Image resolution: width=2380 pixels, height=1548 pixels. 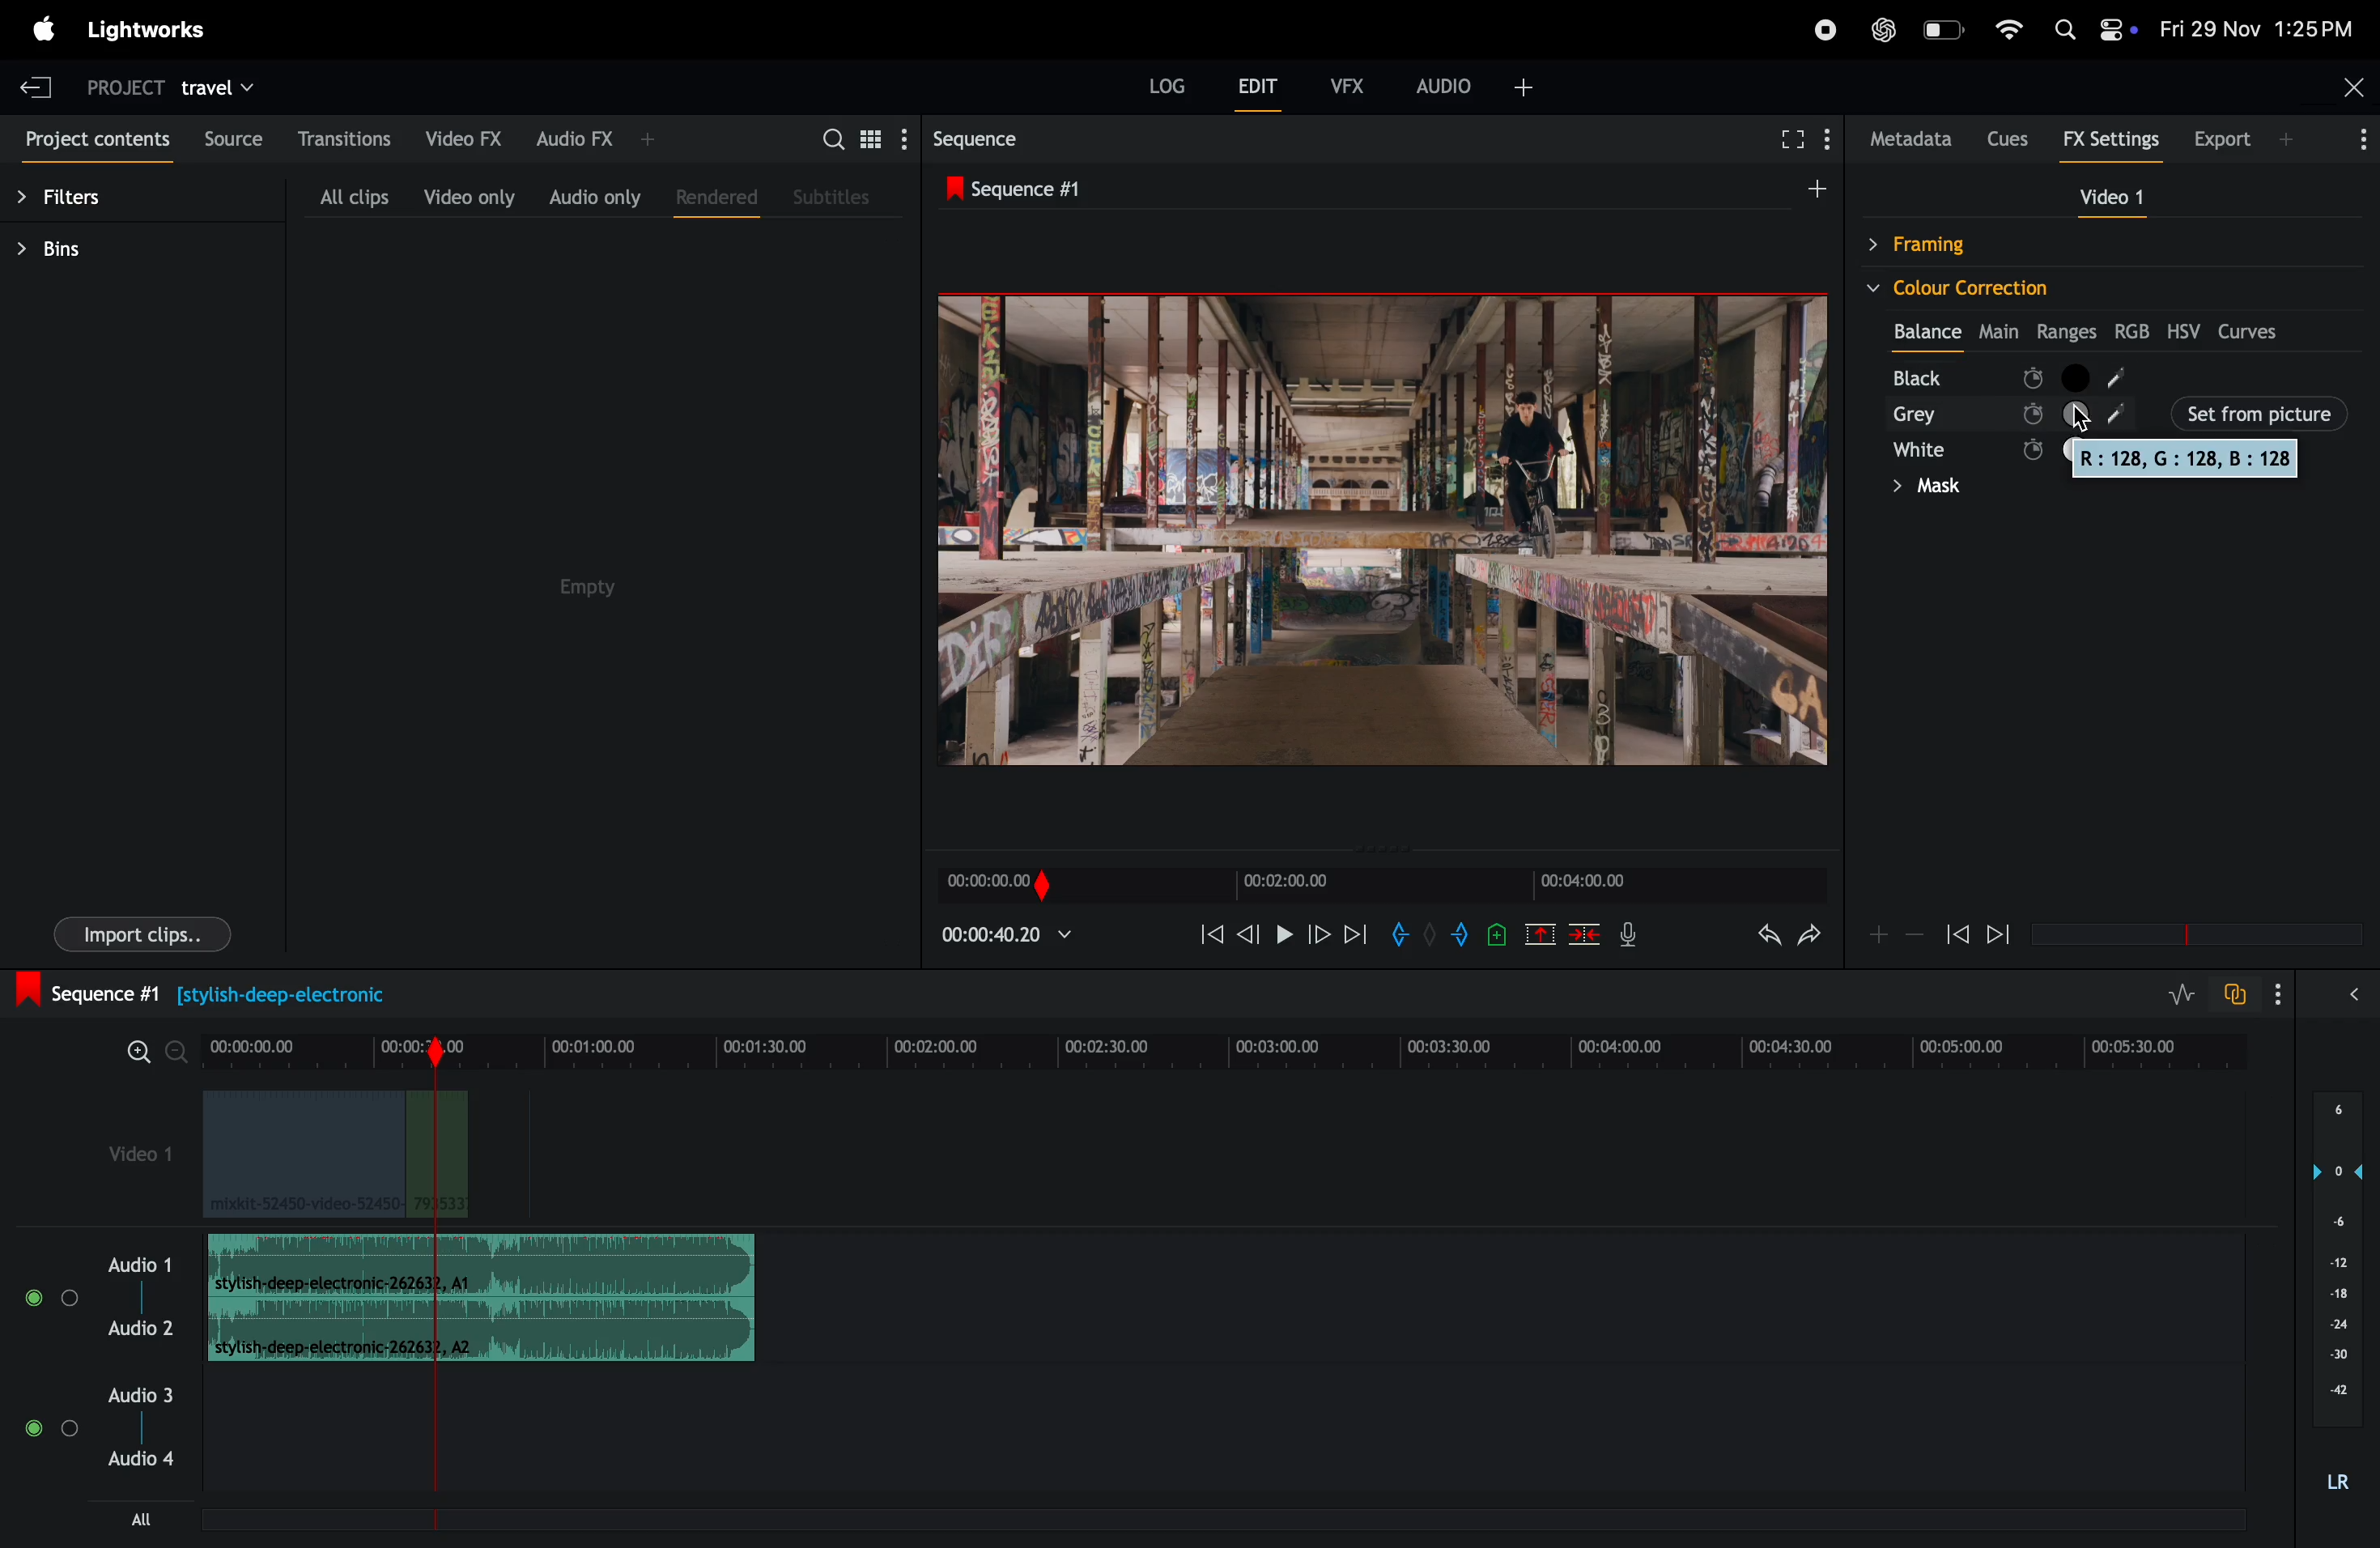 I want to click on metadata, so click(x=1906, y=139).